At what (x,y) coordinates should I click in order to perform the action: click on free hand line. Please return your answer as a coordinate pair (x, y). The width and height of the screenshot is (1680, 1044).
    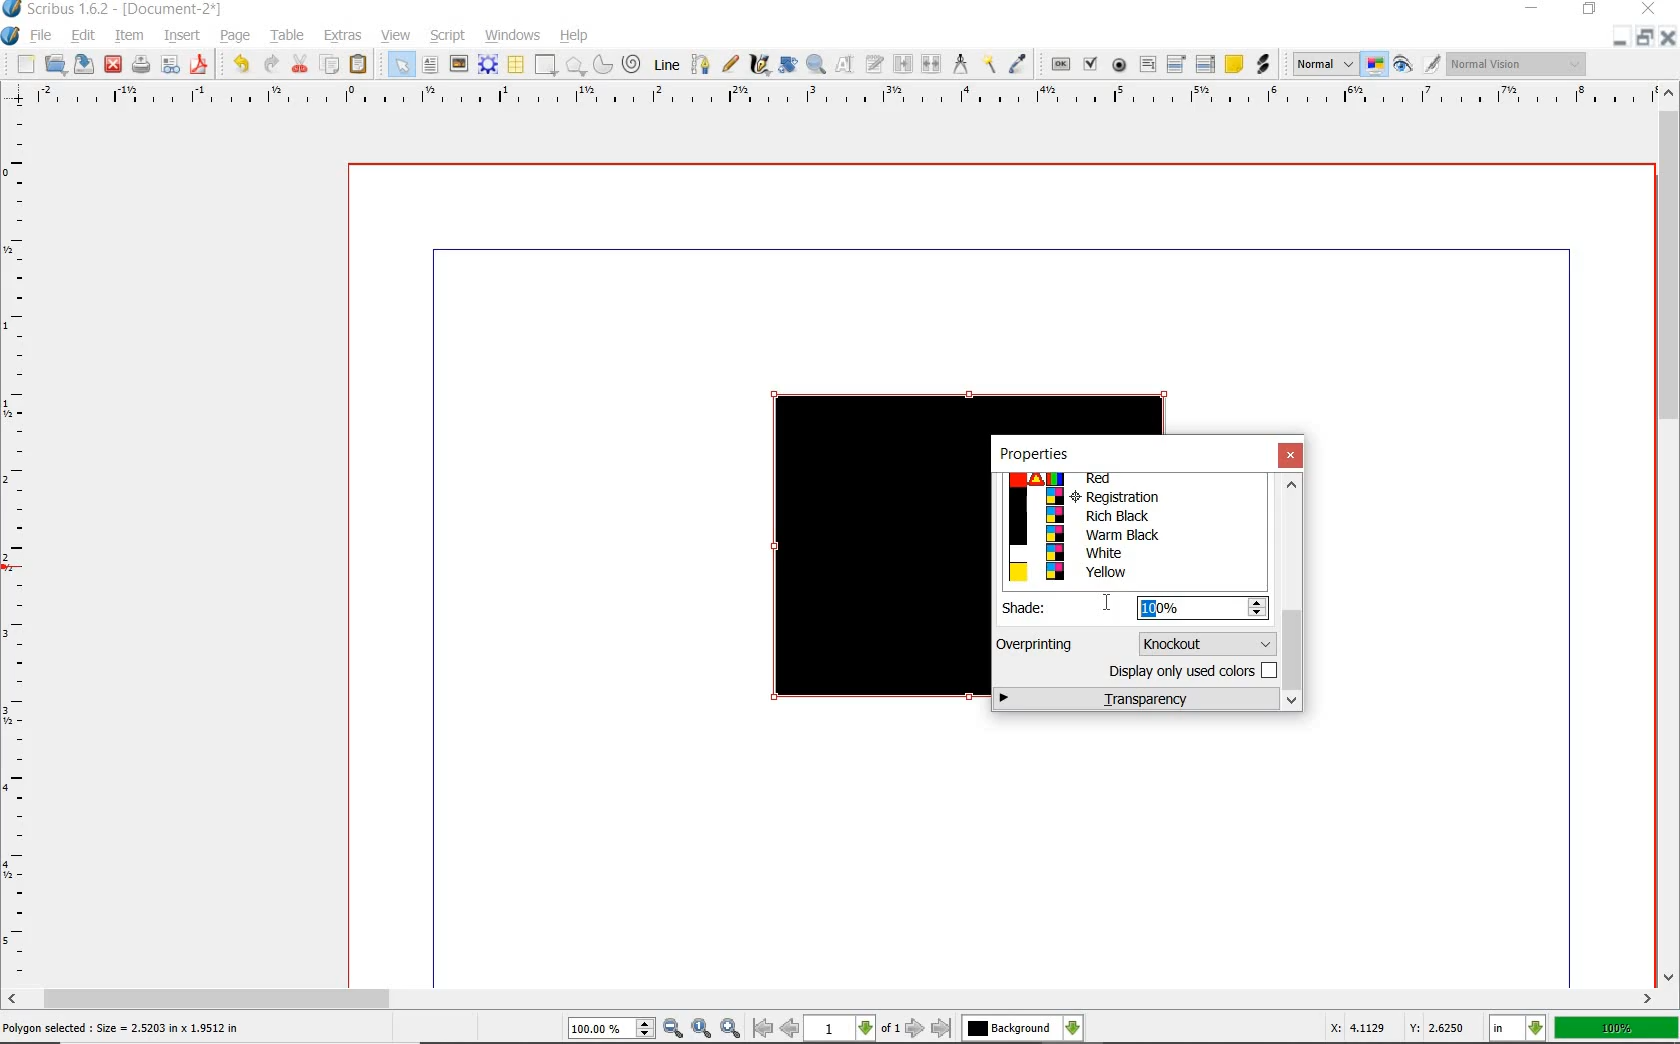
    Looking at the image, I should click on (730, 63).